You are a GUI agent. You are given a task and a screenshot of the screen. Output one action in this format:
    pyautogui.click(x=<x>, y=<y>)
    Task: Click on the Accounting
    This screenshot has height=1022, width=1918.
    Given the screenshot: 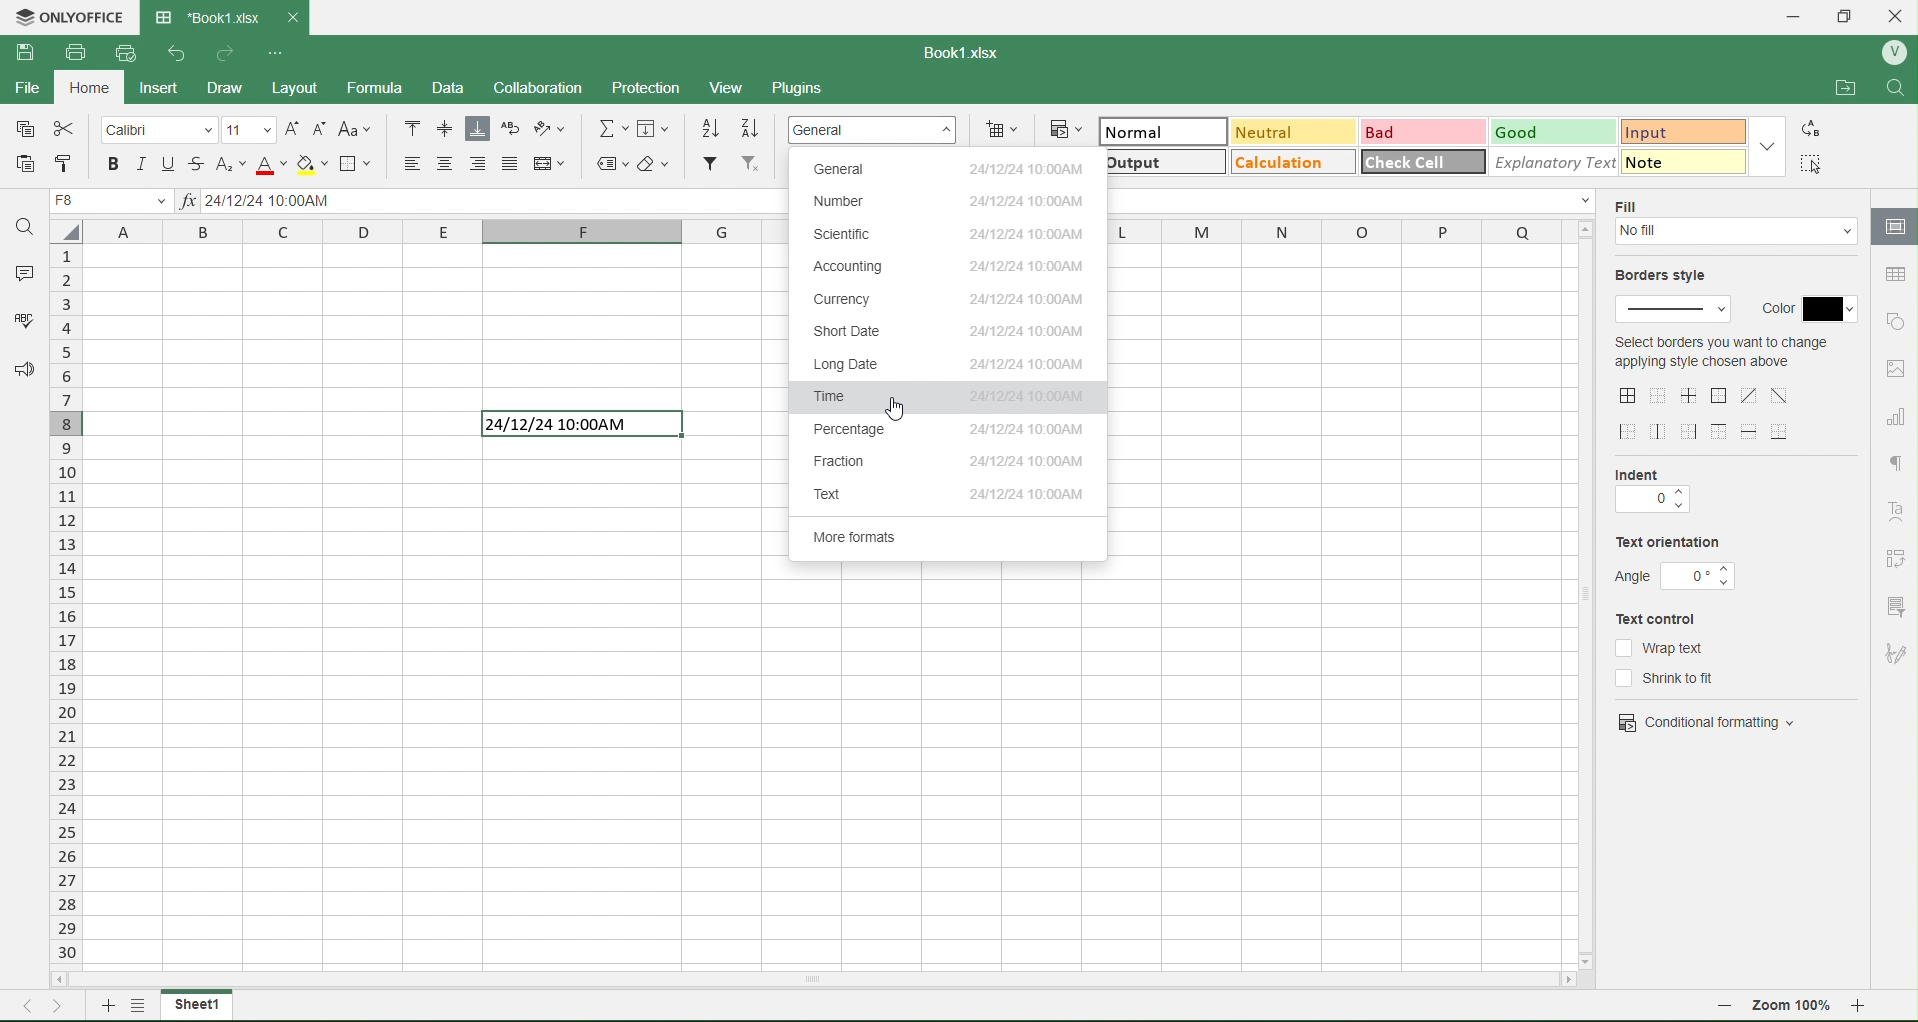 What is the action you would take?
    pyautogui.click(x=948, y=265)
    